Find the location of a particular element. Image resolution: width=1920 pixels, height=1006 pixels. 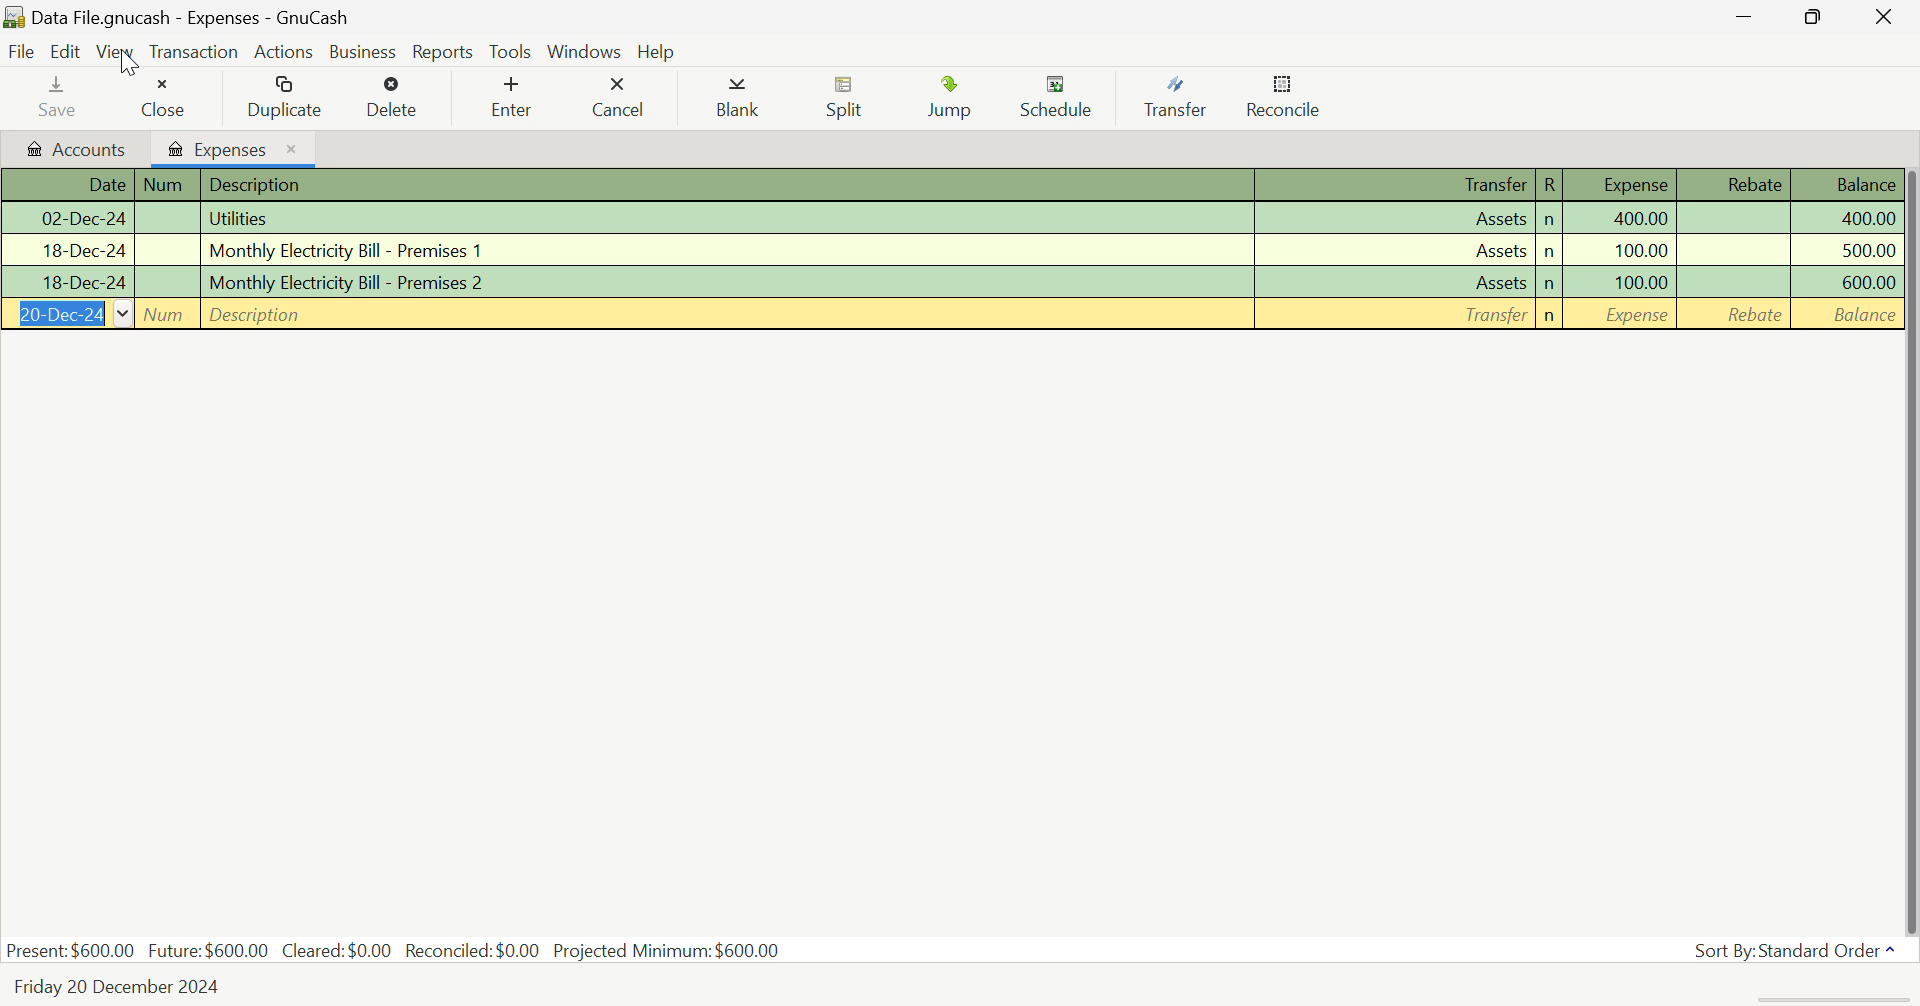

Num is located at coordinates (163, 249).